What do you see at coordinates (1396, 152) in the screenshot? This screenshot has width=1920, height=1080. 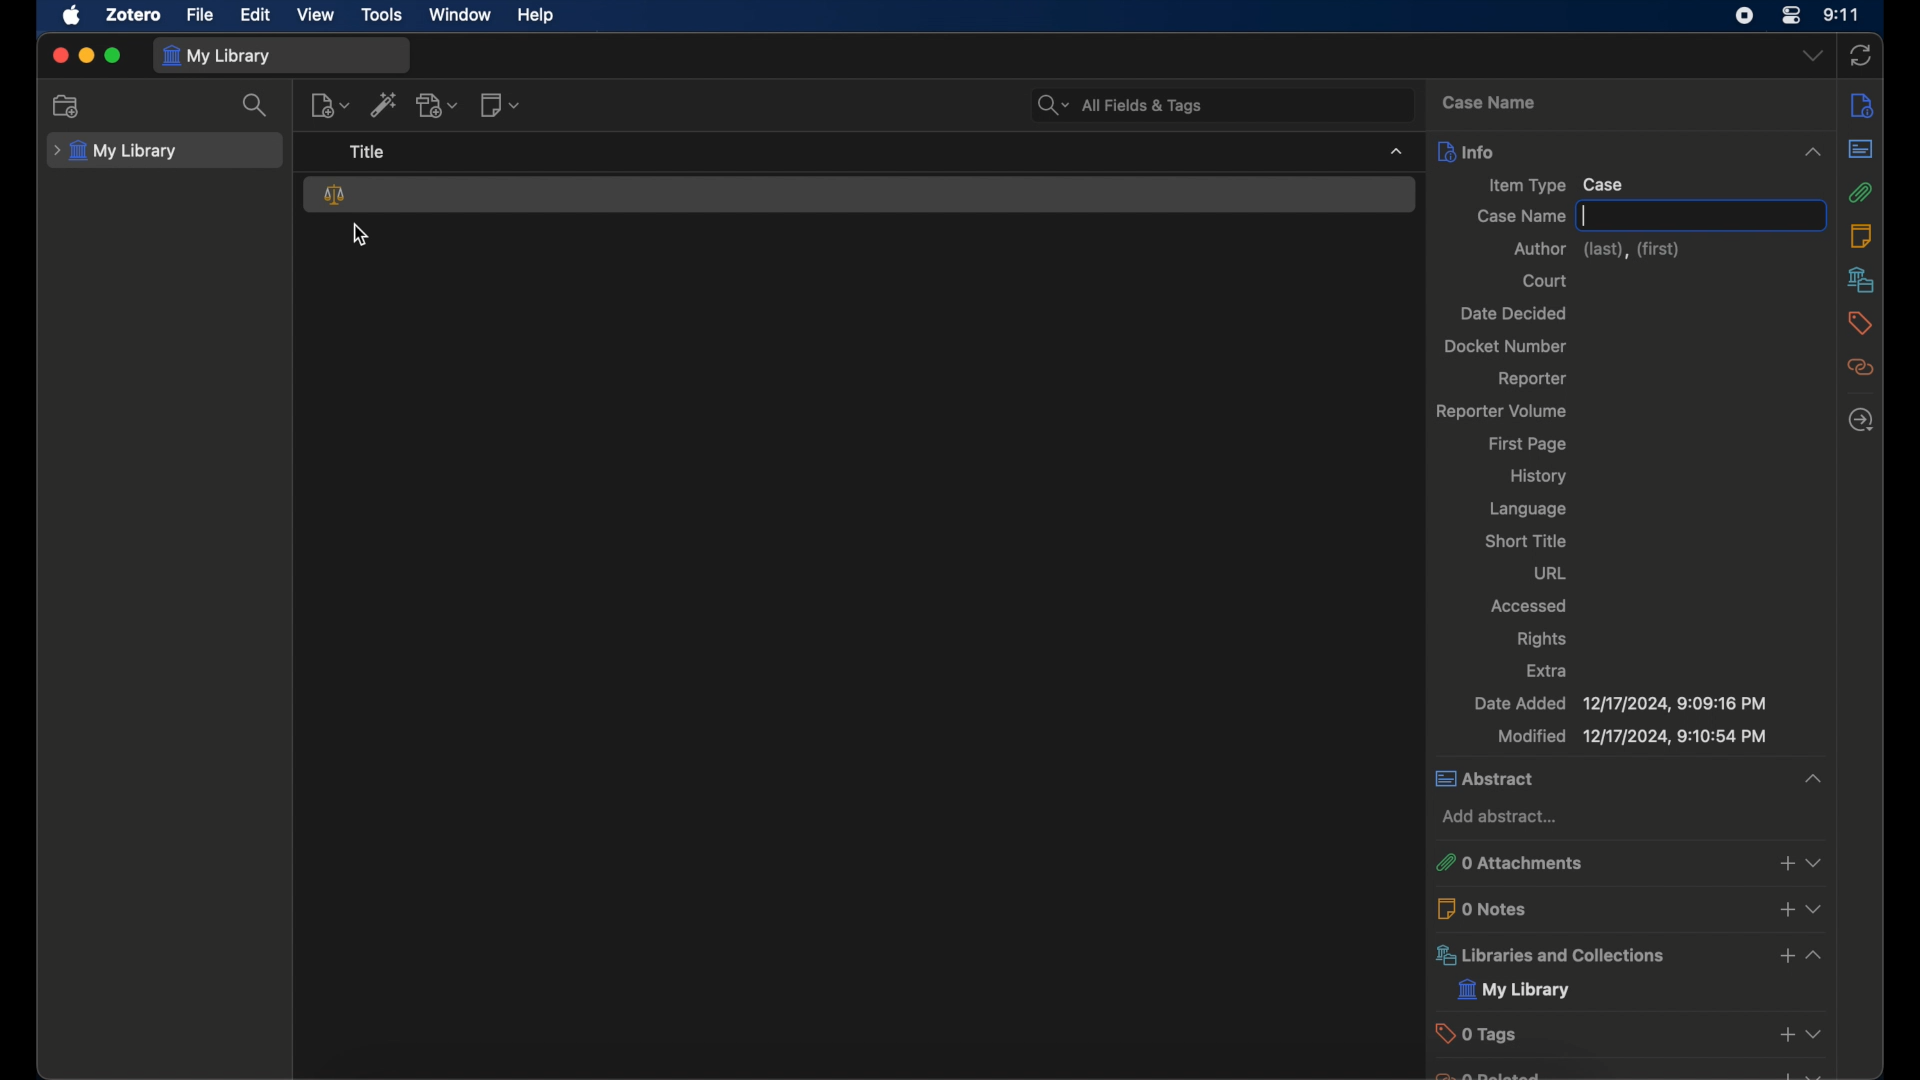 I see `dropdown` at bounding box center [1396, 152].